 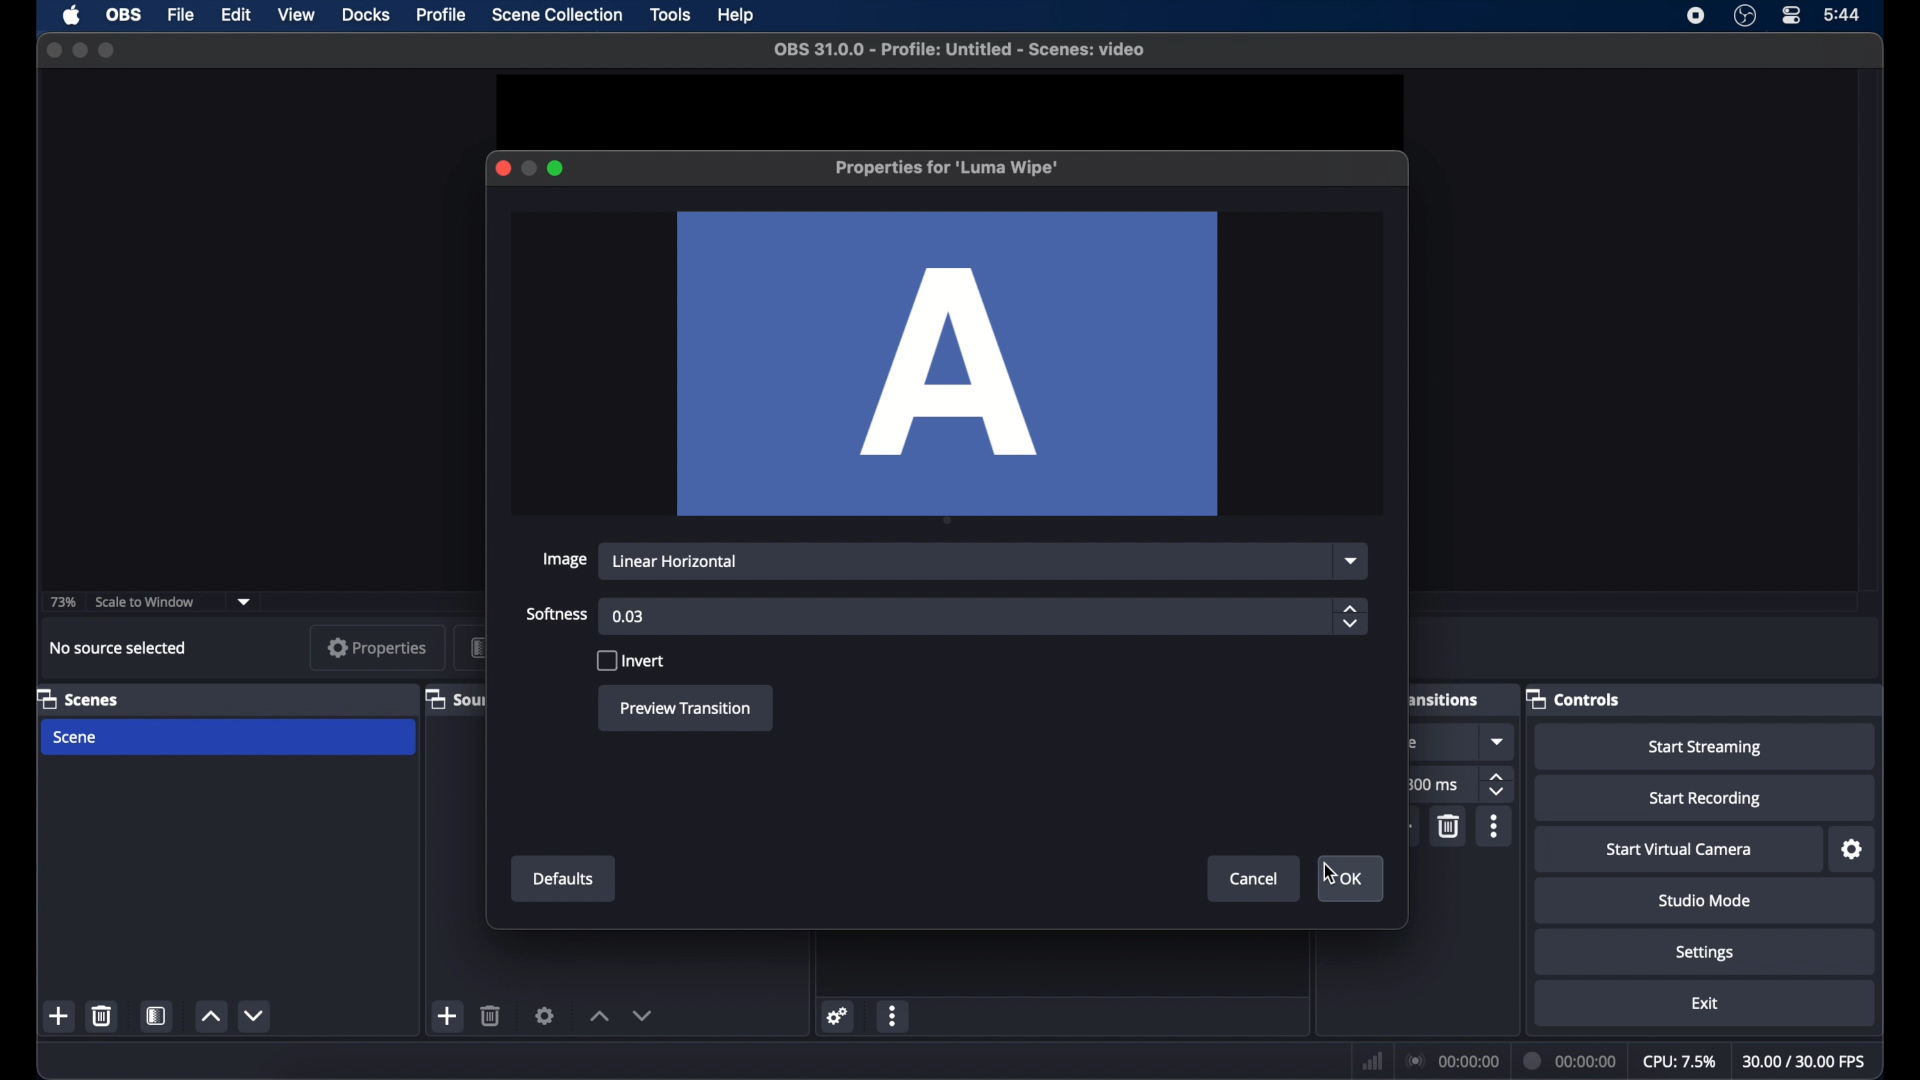 I want to click on connection, so click(x=1454, y=1062).